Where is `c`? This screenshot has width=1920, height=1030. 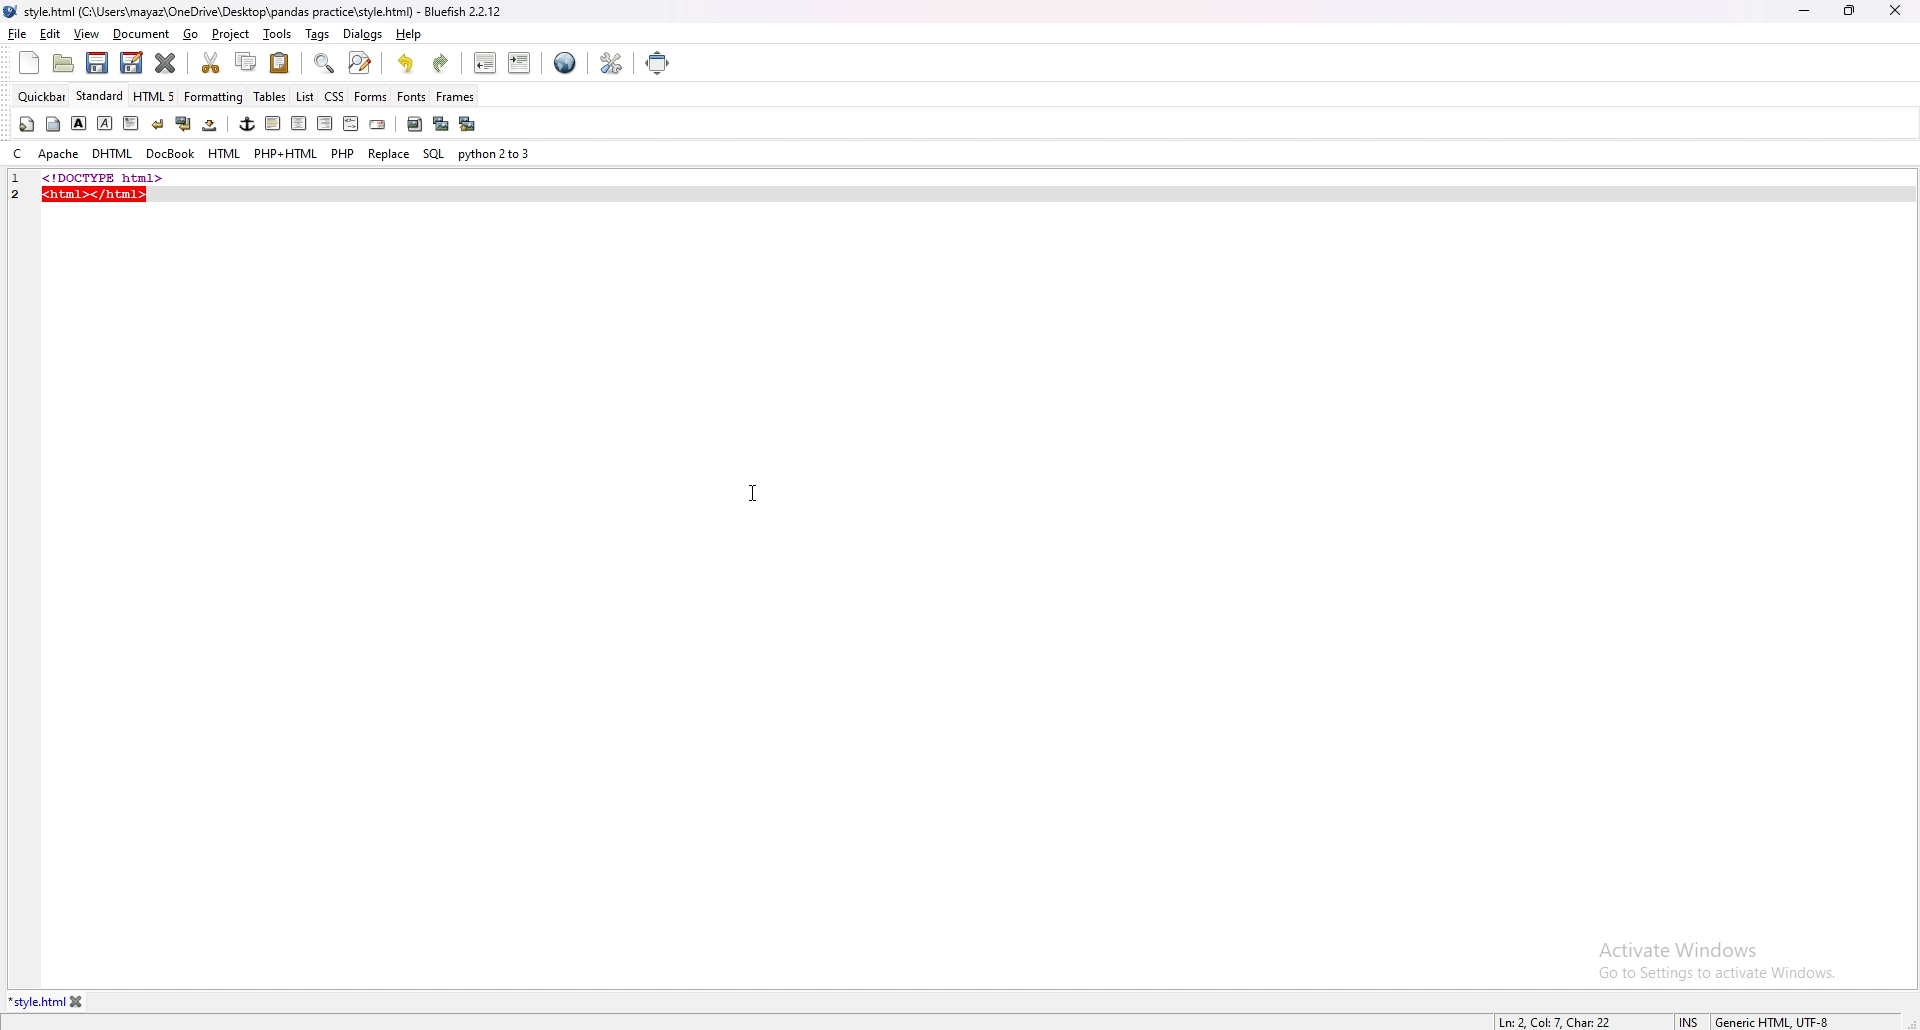 c is located at coordinates (17, 154).